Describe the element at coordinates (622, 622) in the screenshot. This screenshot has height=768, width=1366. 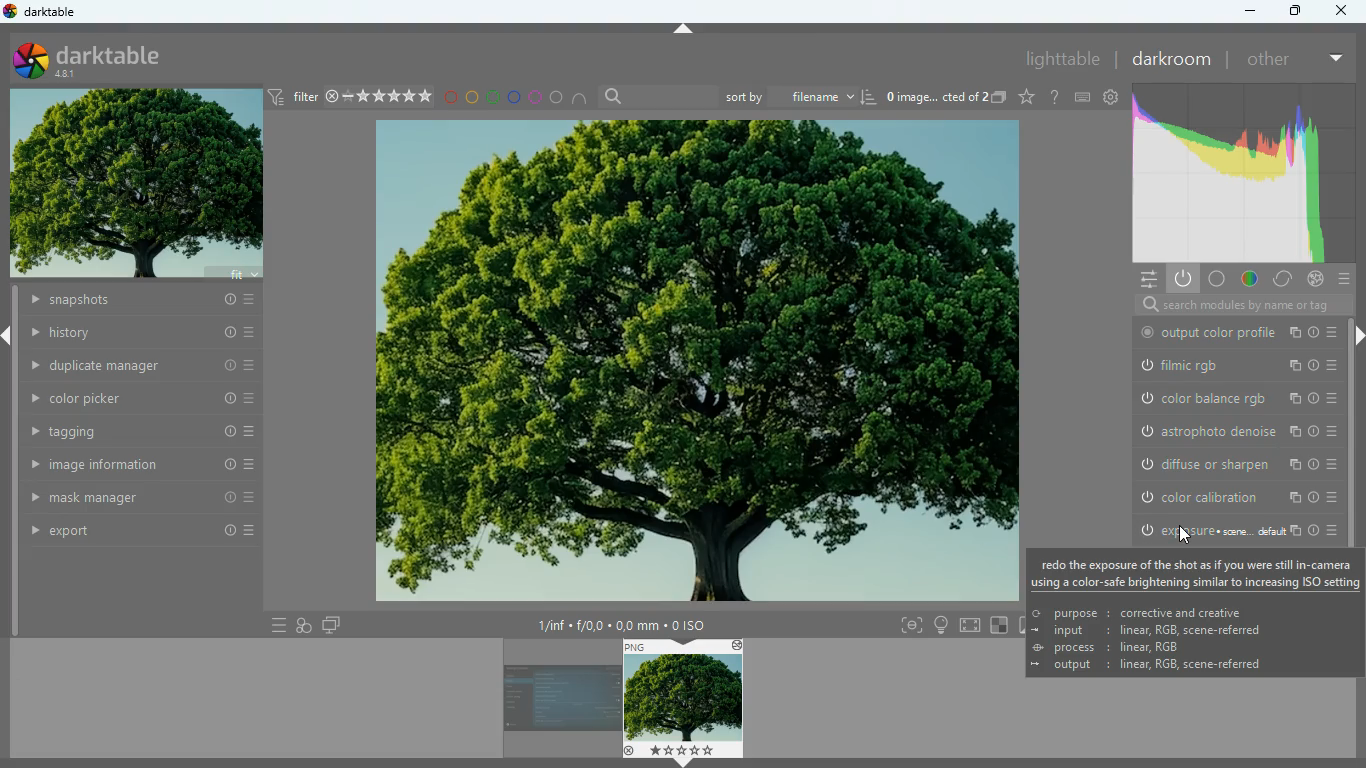
I see `image information` at that location.